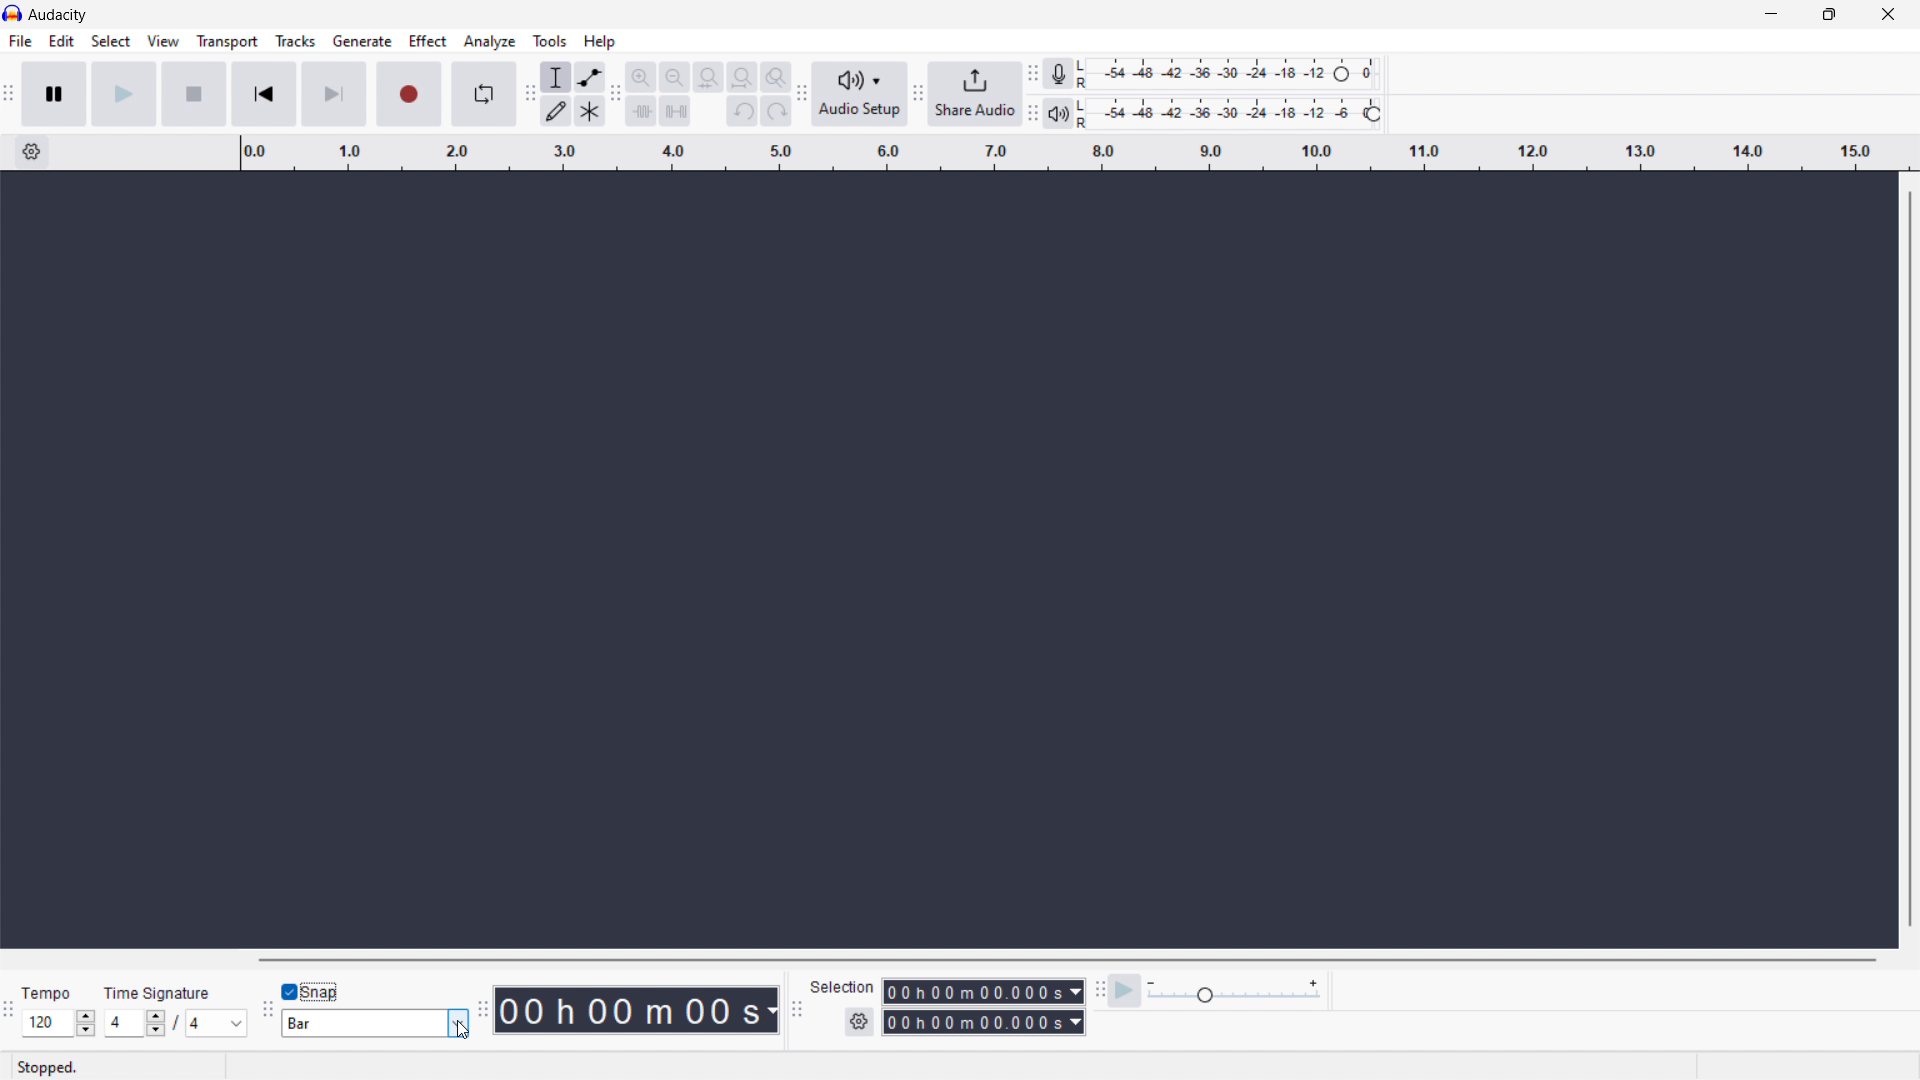  Describe the element at coordinates (600, 42) in the screenshot. I see `help` at that location.